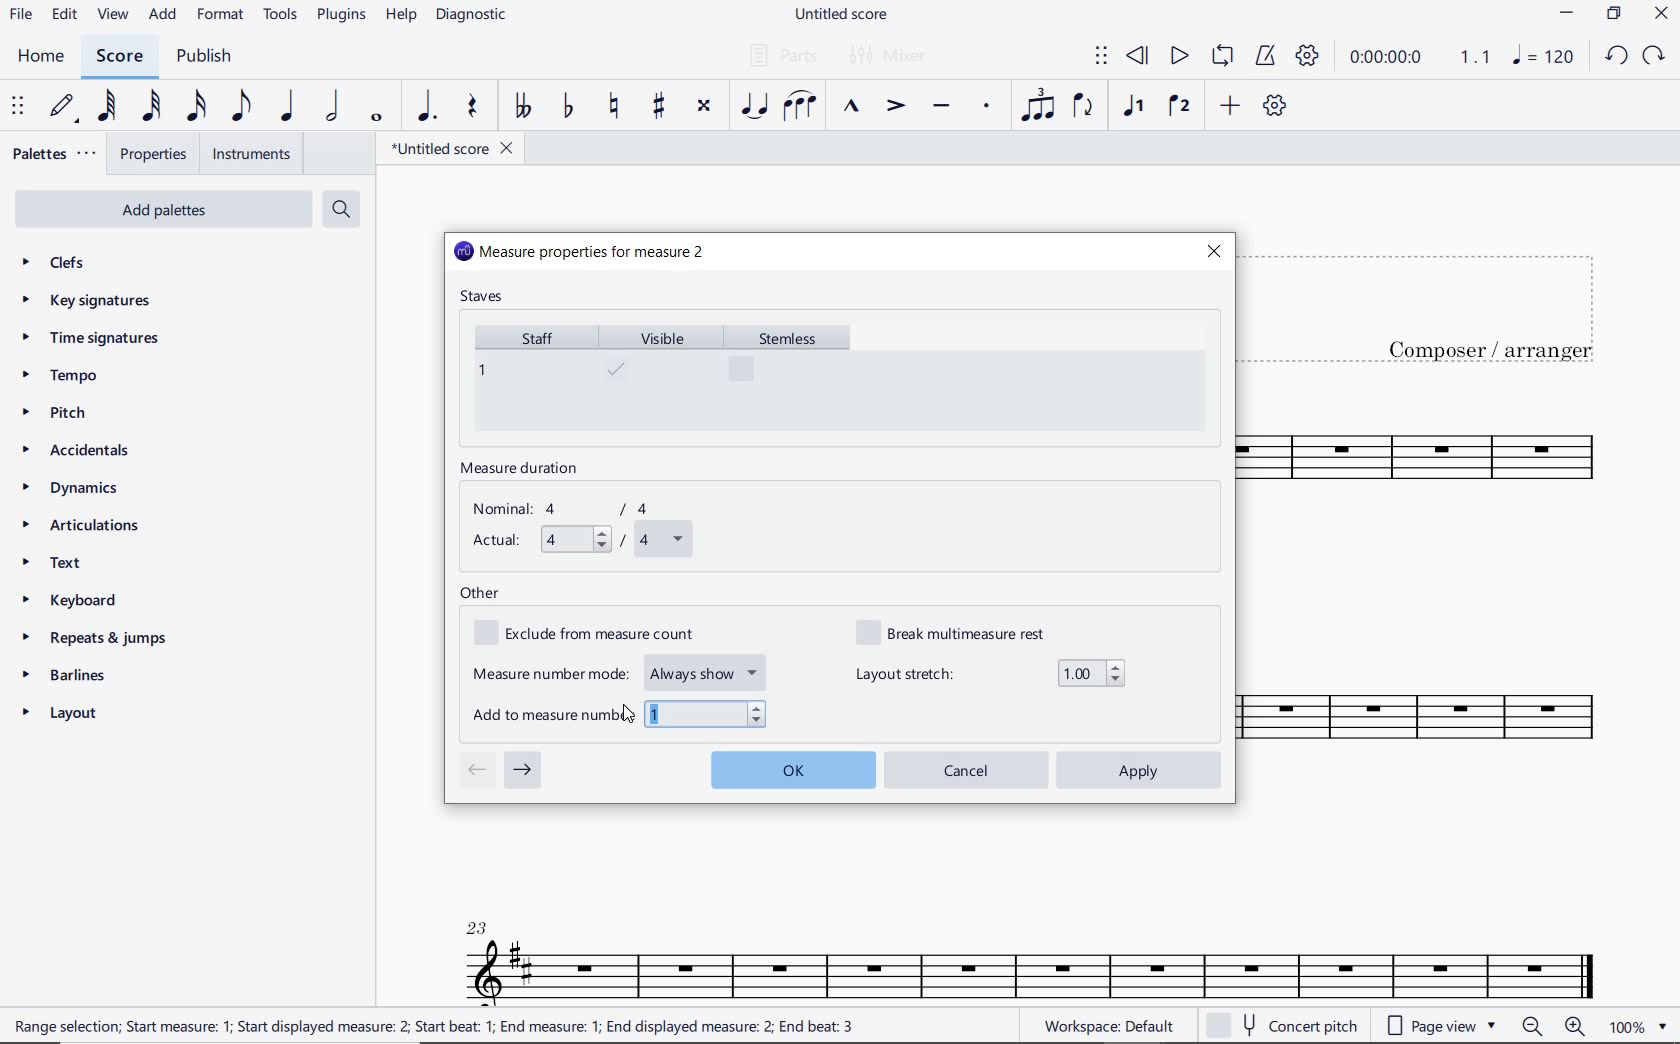 This screenshot has width=1680, height=1044. What do you see at coordinates (621, 670) in the screenshot?
I see `measure number mode` at bounding box center [621, 670].